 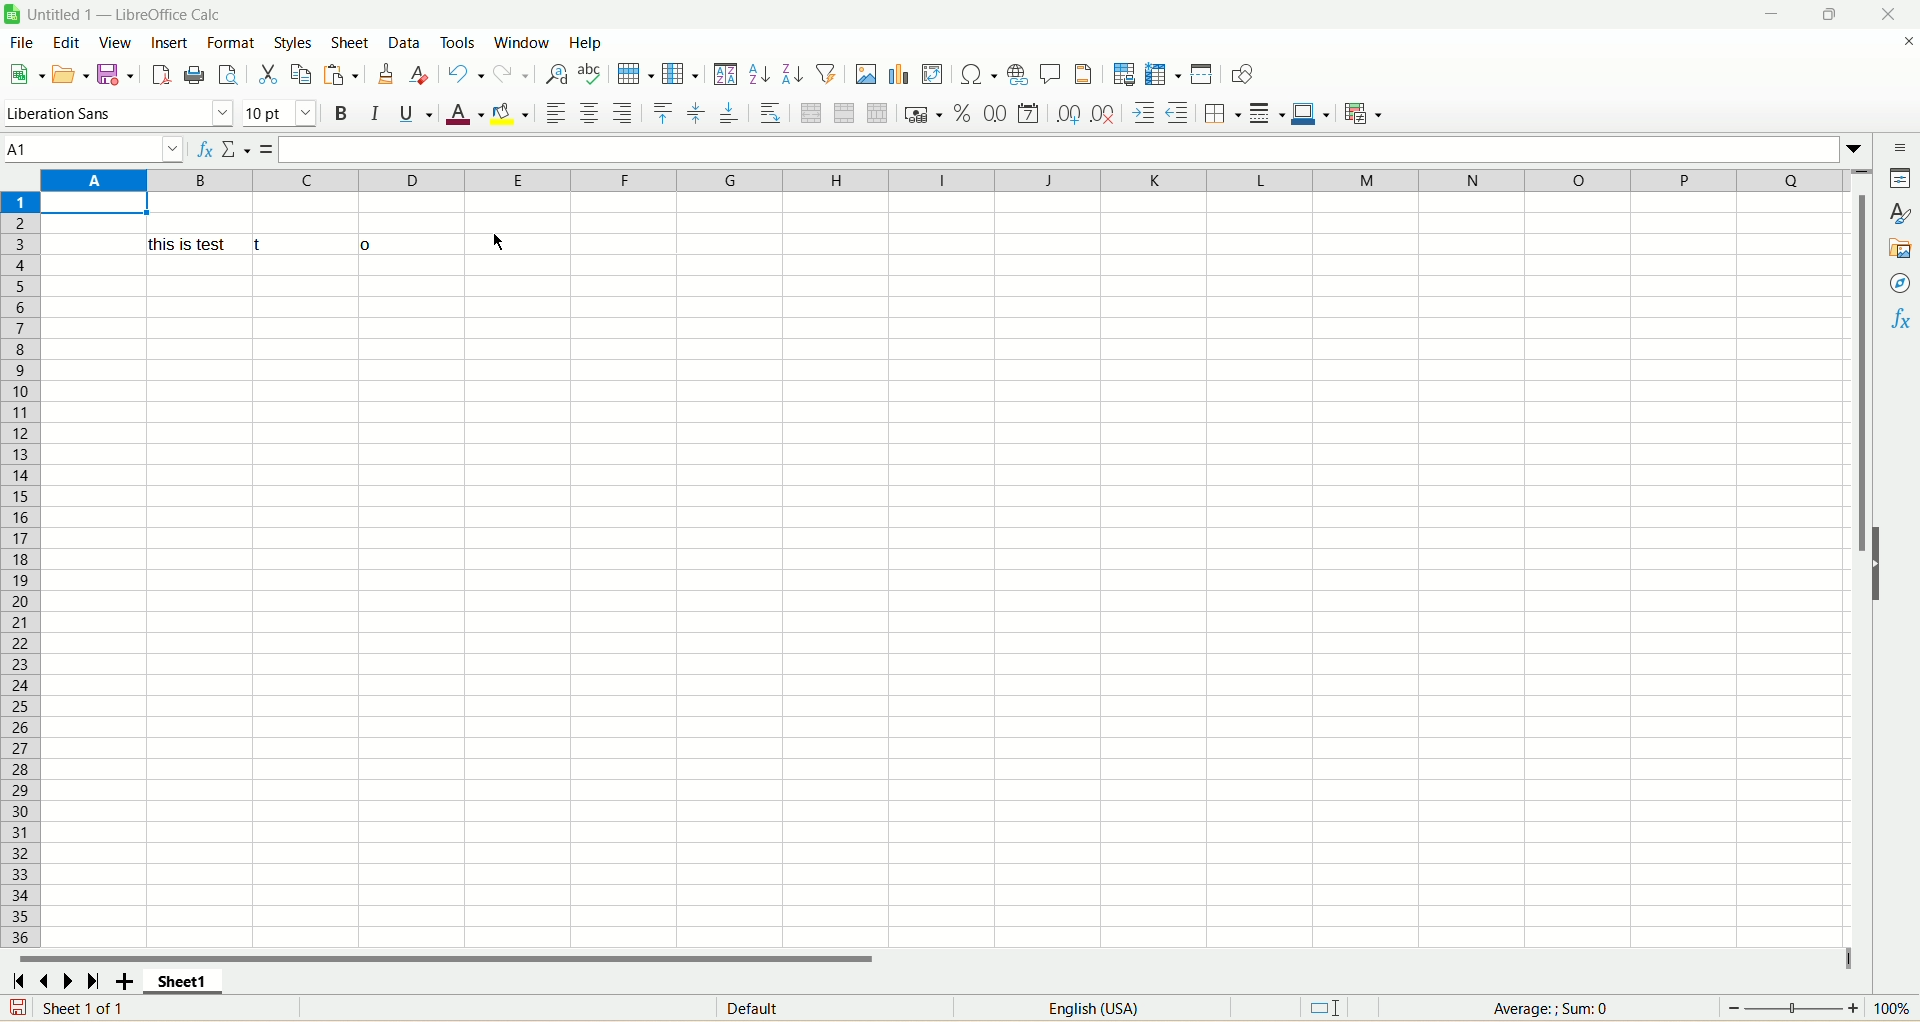 What do you see at coordinates (1124, 76) in the screenshot?
I see `define print area` at bounding box center [1124, 76].